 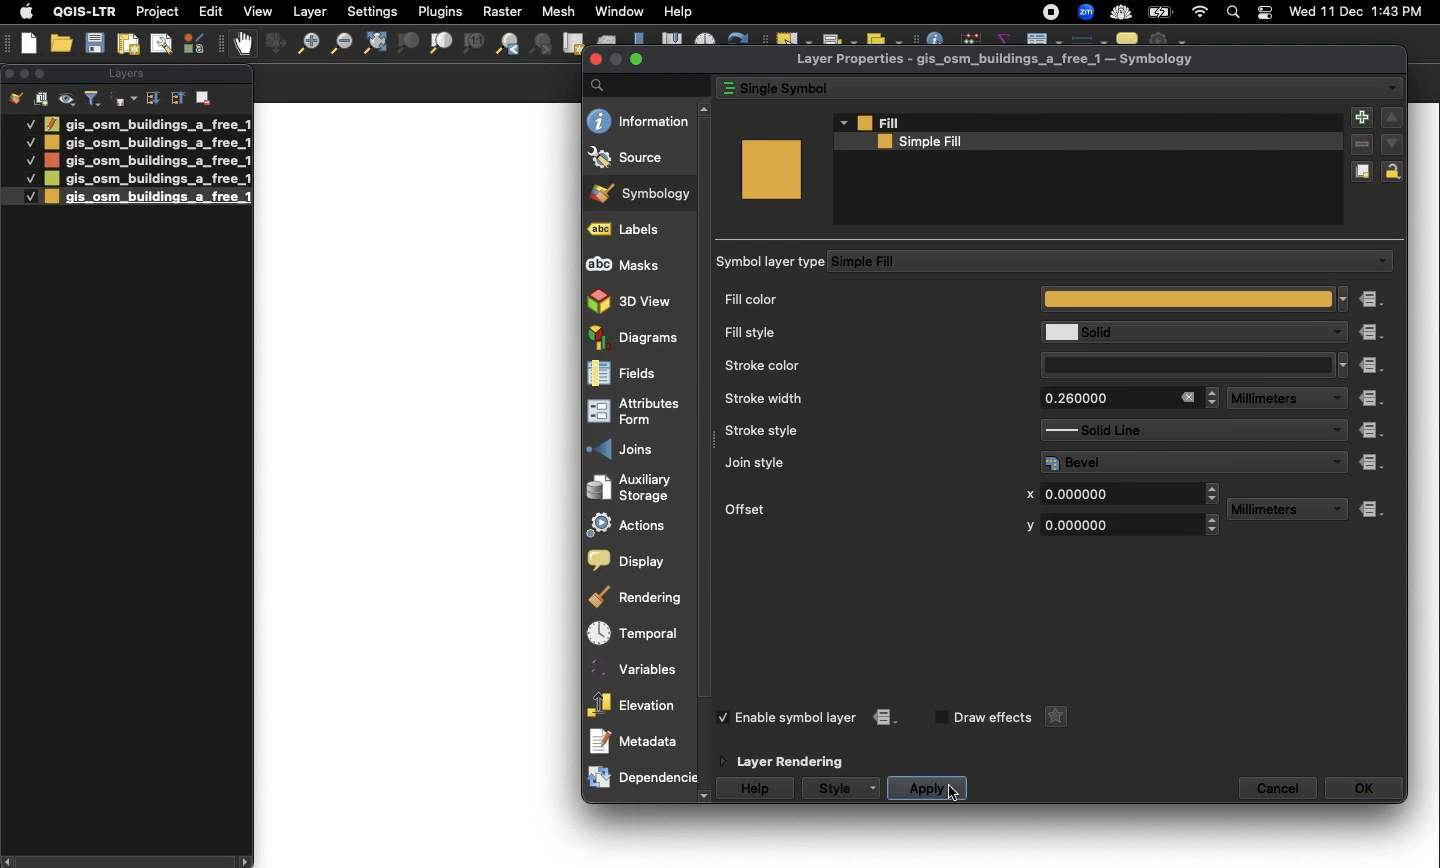 What do you see at coordinates (1392, 118) in the screenshot?
I see `up` at bounding box center [1392, 118].